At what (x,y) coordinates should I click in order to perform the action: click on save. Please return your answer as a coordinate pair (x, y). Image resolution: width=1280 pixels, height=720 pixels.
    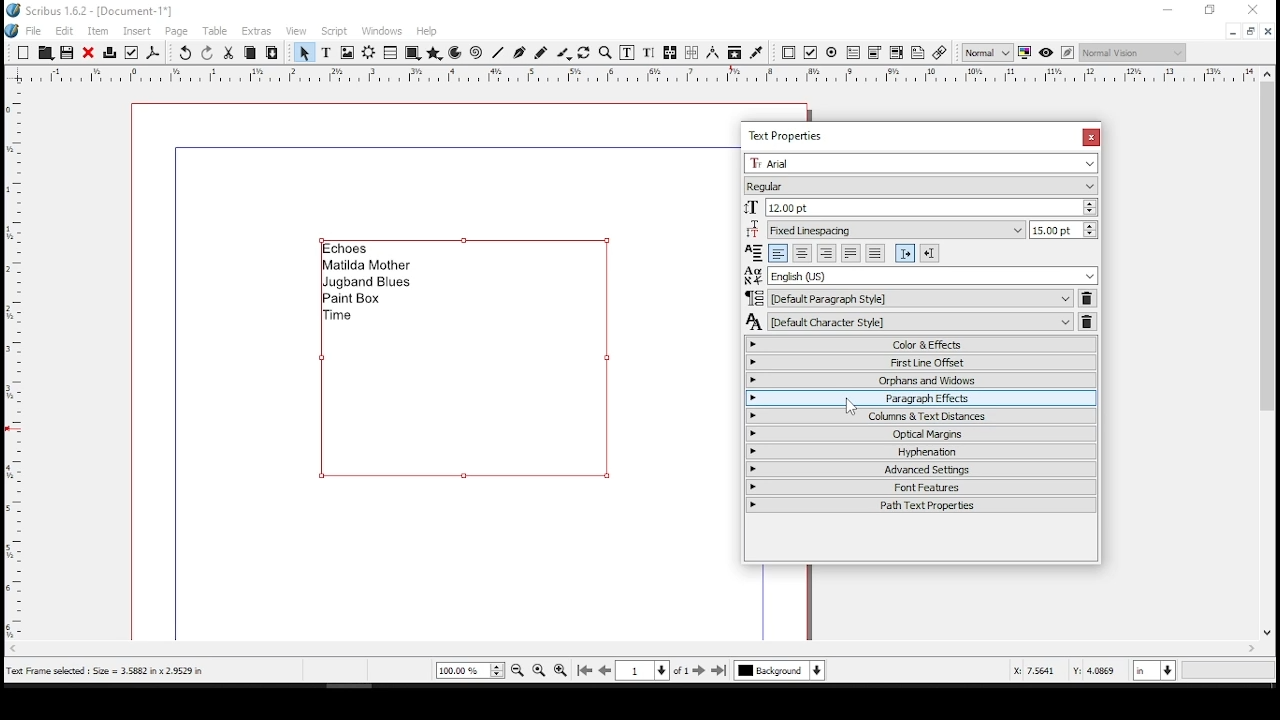
    Looking at the image, I should click on (66, 52).